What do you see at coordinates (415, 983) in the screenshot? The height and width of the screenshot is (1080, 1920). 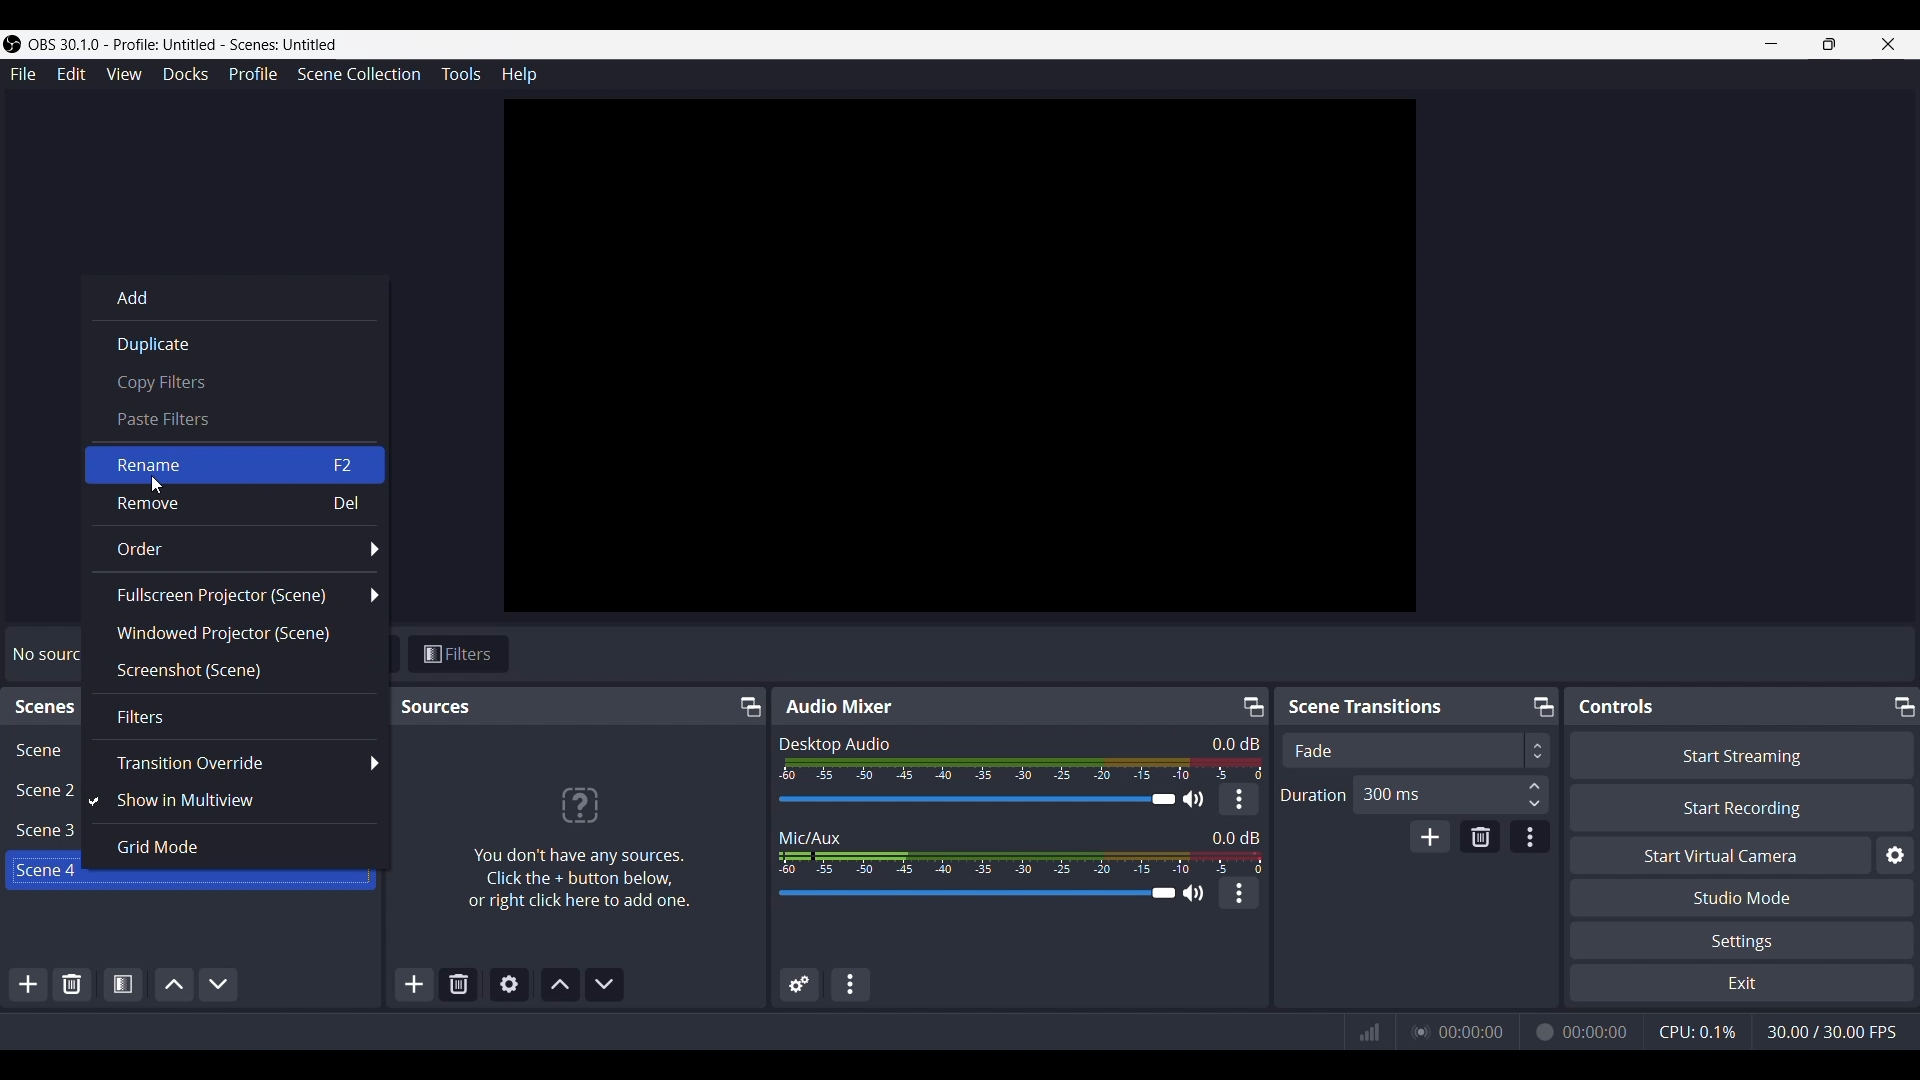 I see `Add source` at bounding box center [415, 983].